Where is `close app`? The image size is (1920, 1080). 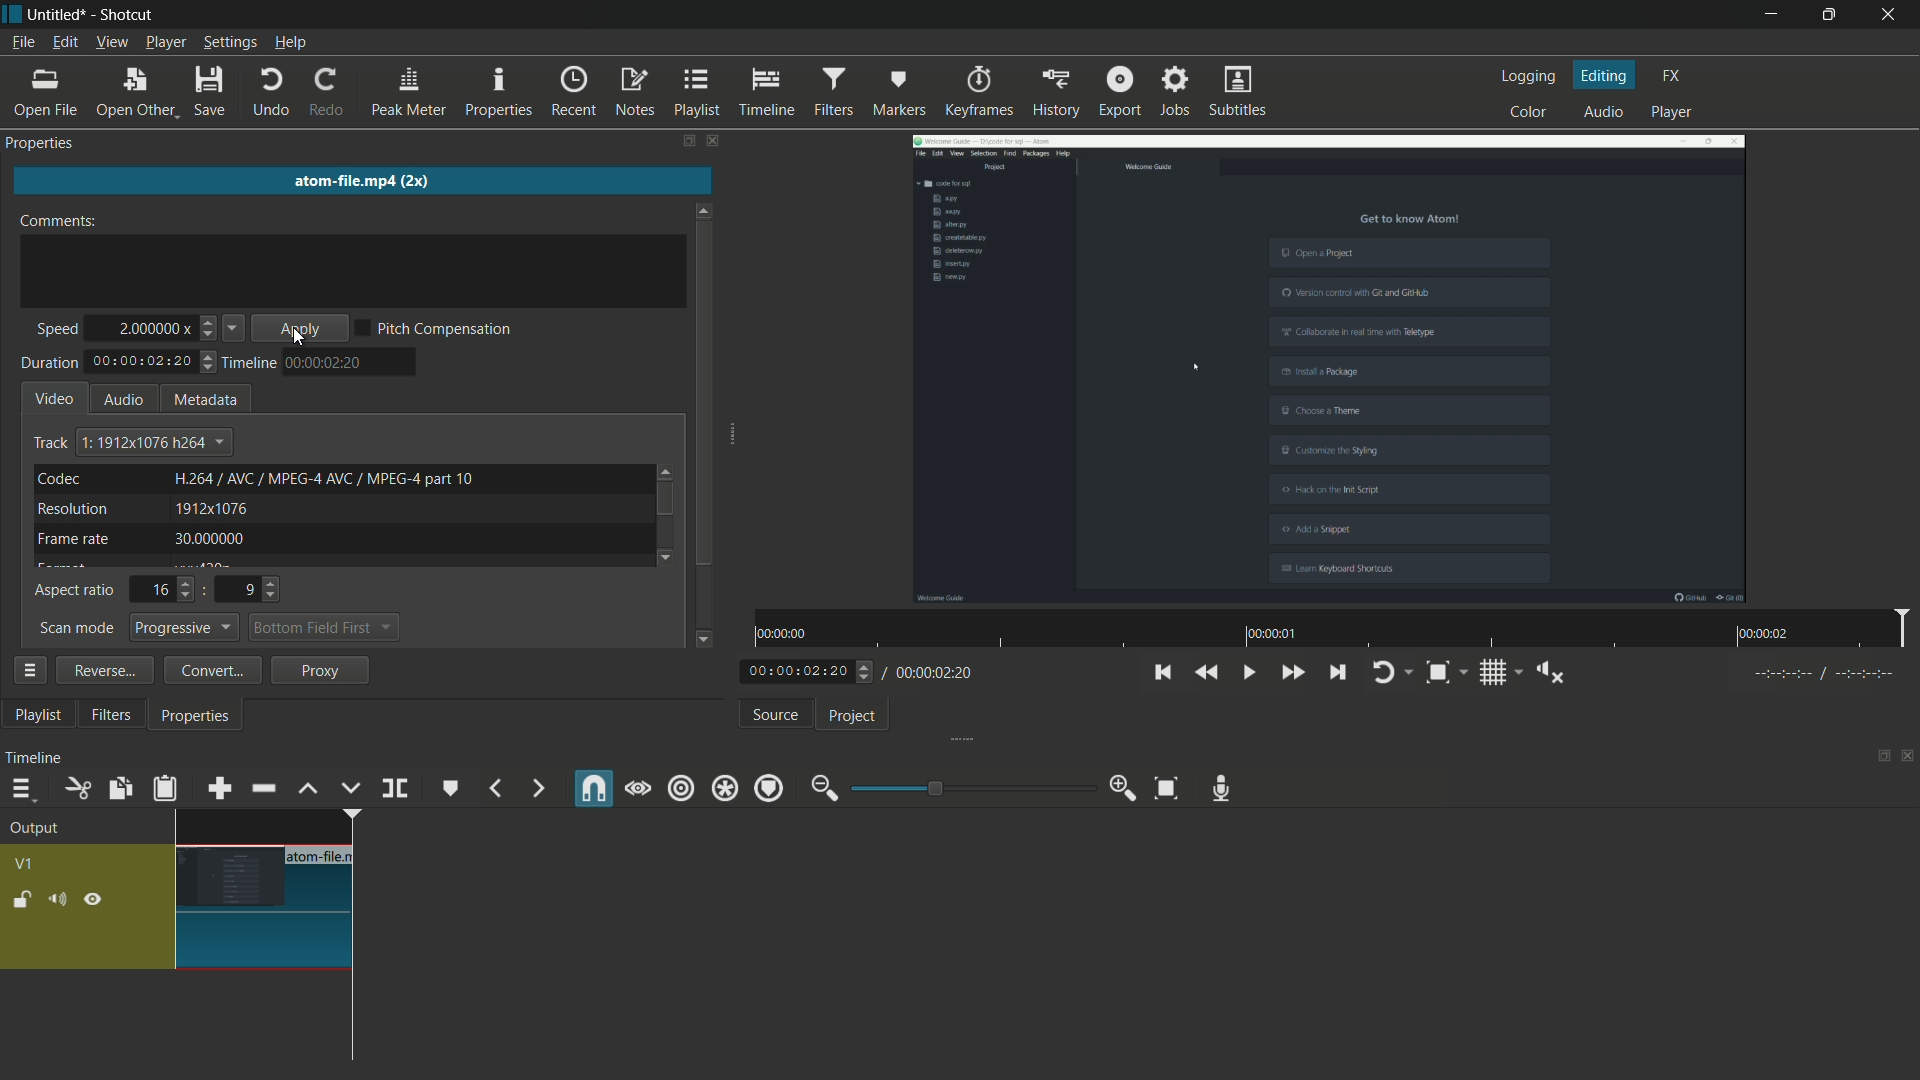 close app is located at coordinates (1894, 15).